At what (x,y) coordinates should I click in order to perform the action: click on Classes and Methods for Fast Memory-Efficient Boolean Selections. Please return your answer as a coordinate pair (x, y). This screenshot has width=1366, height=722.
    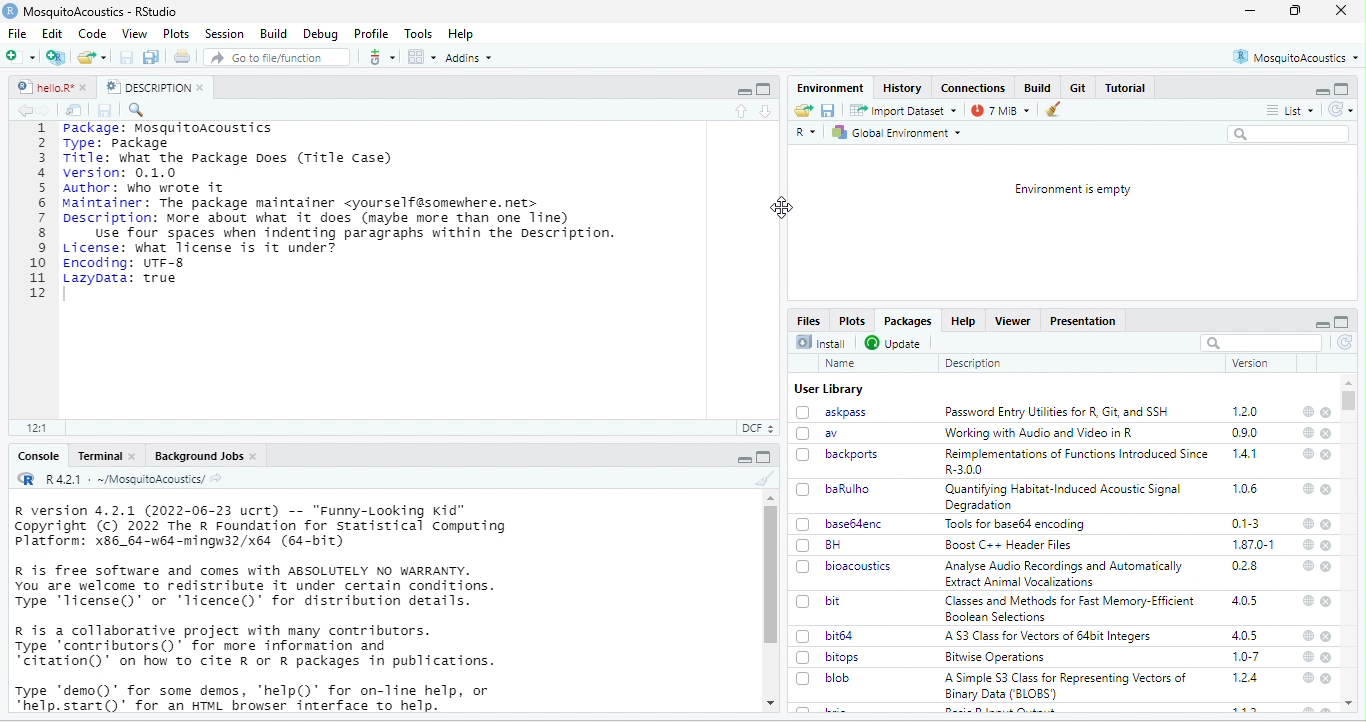
    Looking at the image, I should click on (1069, 608).